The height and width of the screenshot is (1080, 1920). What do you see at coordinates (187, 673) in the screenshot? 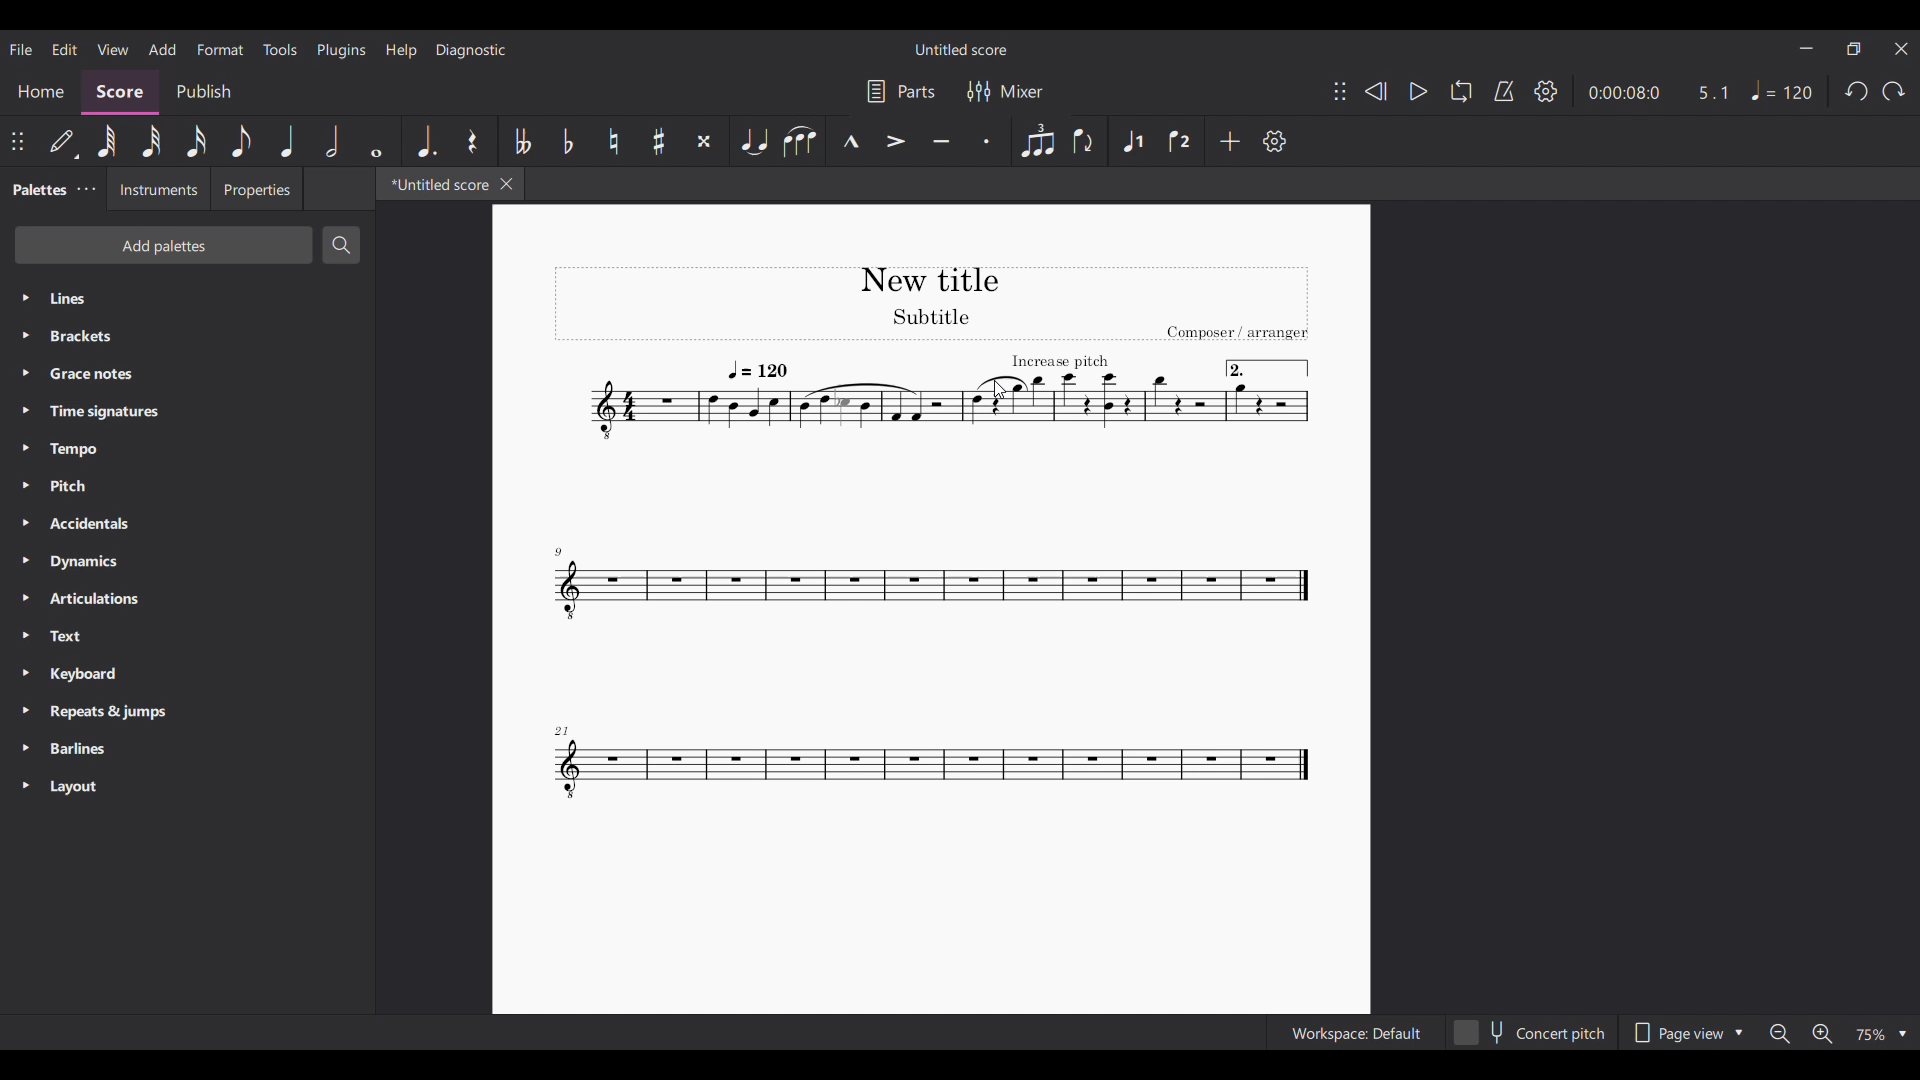
I see `Keyboard` at bounding box center [187, 673].